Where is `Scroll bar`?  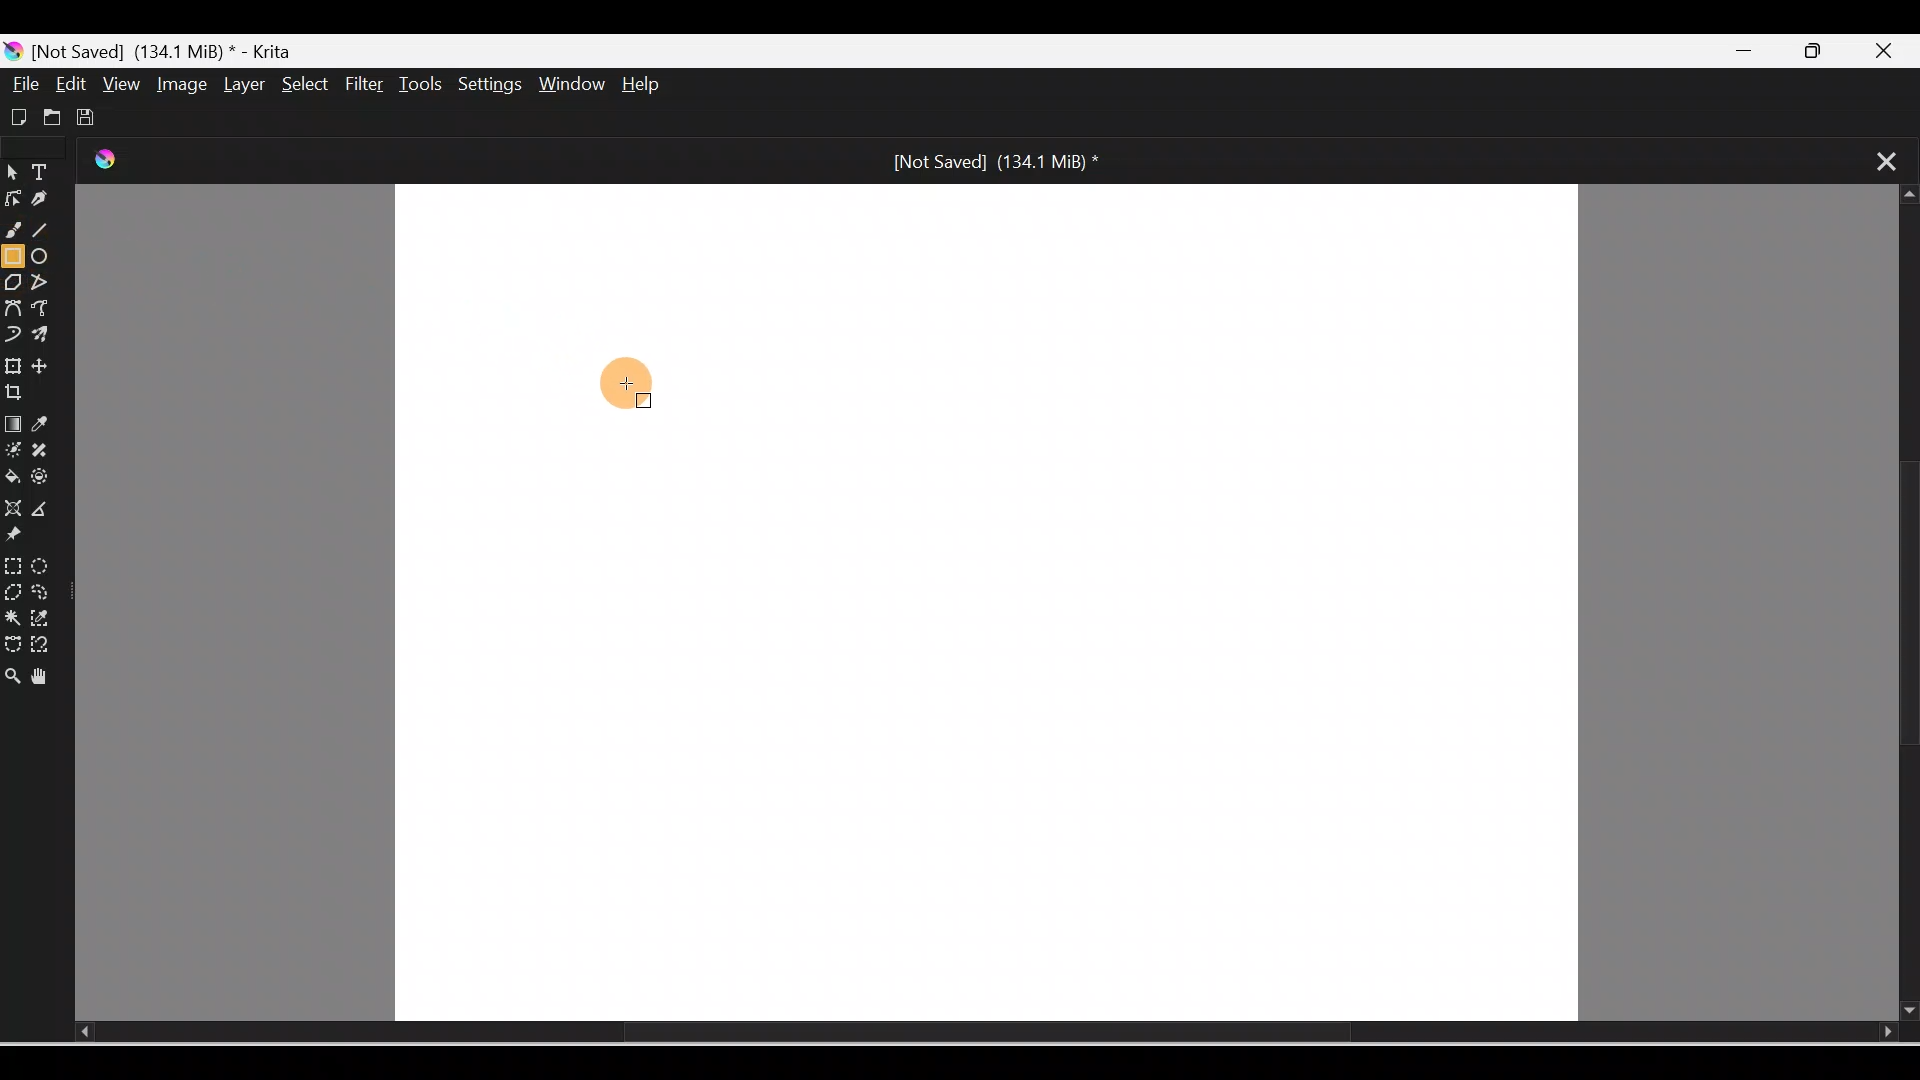 Scroll bar is located at coordinates (956, 1033).